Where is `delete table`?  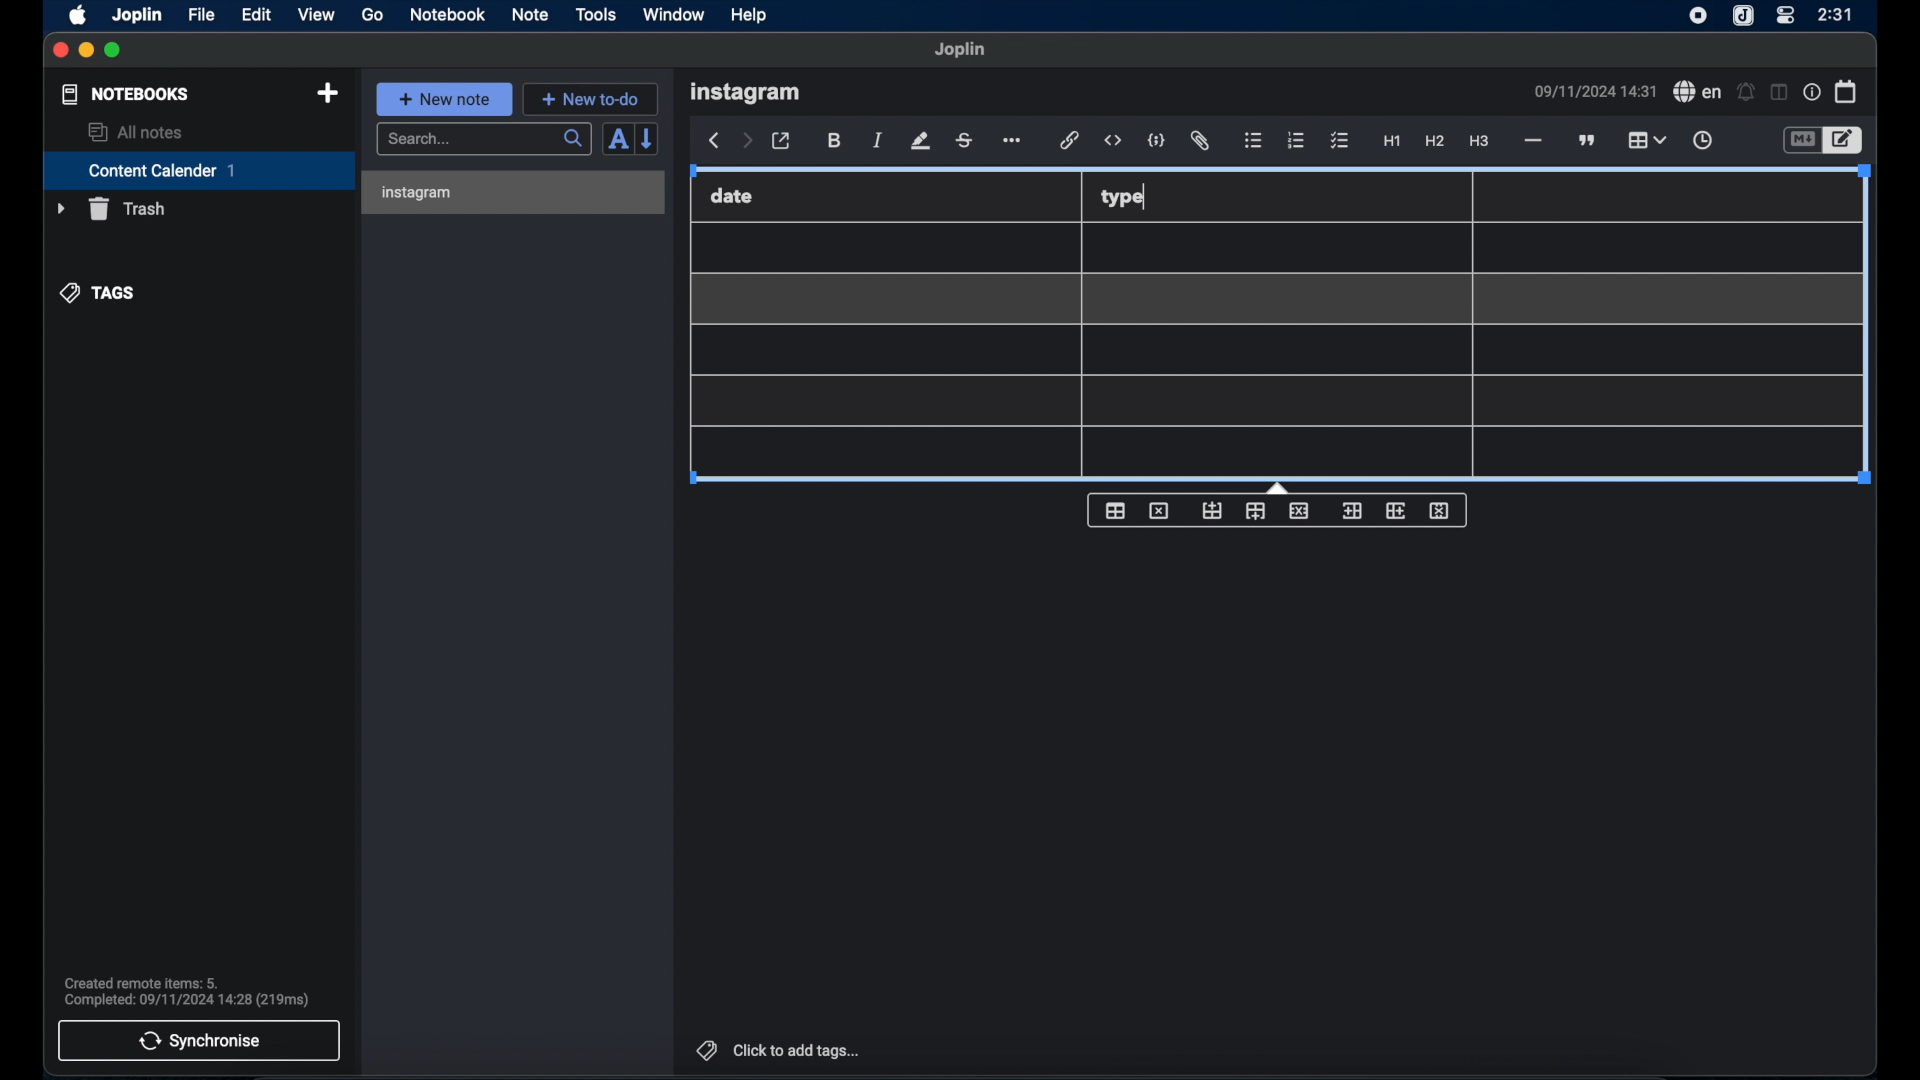 delete table is located at coordinates (1159, 510).